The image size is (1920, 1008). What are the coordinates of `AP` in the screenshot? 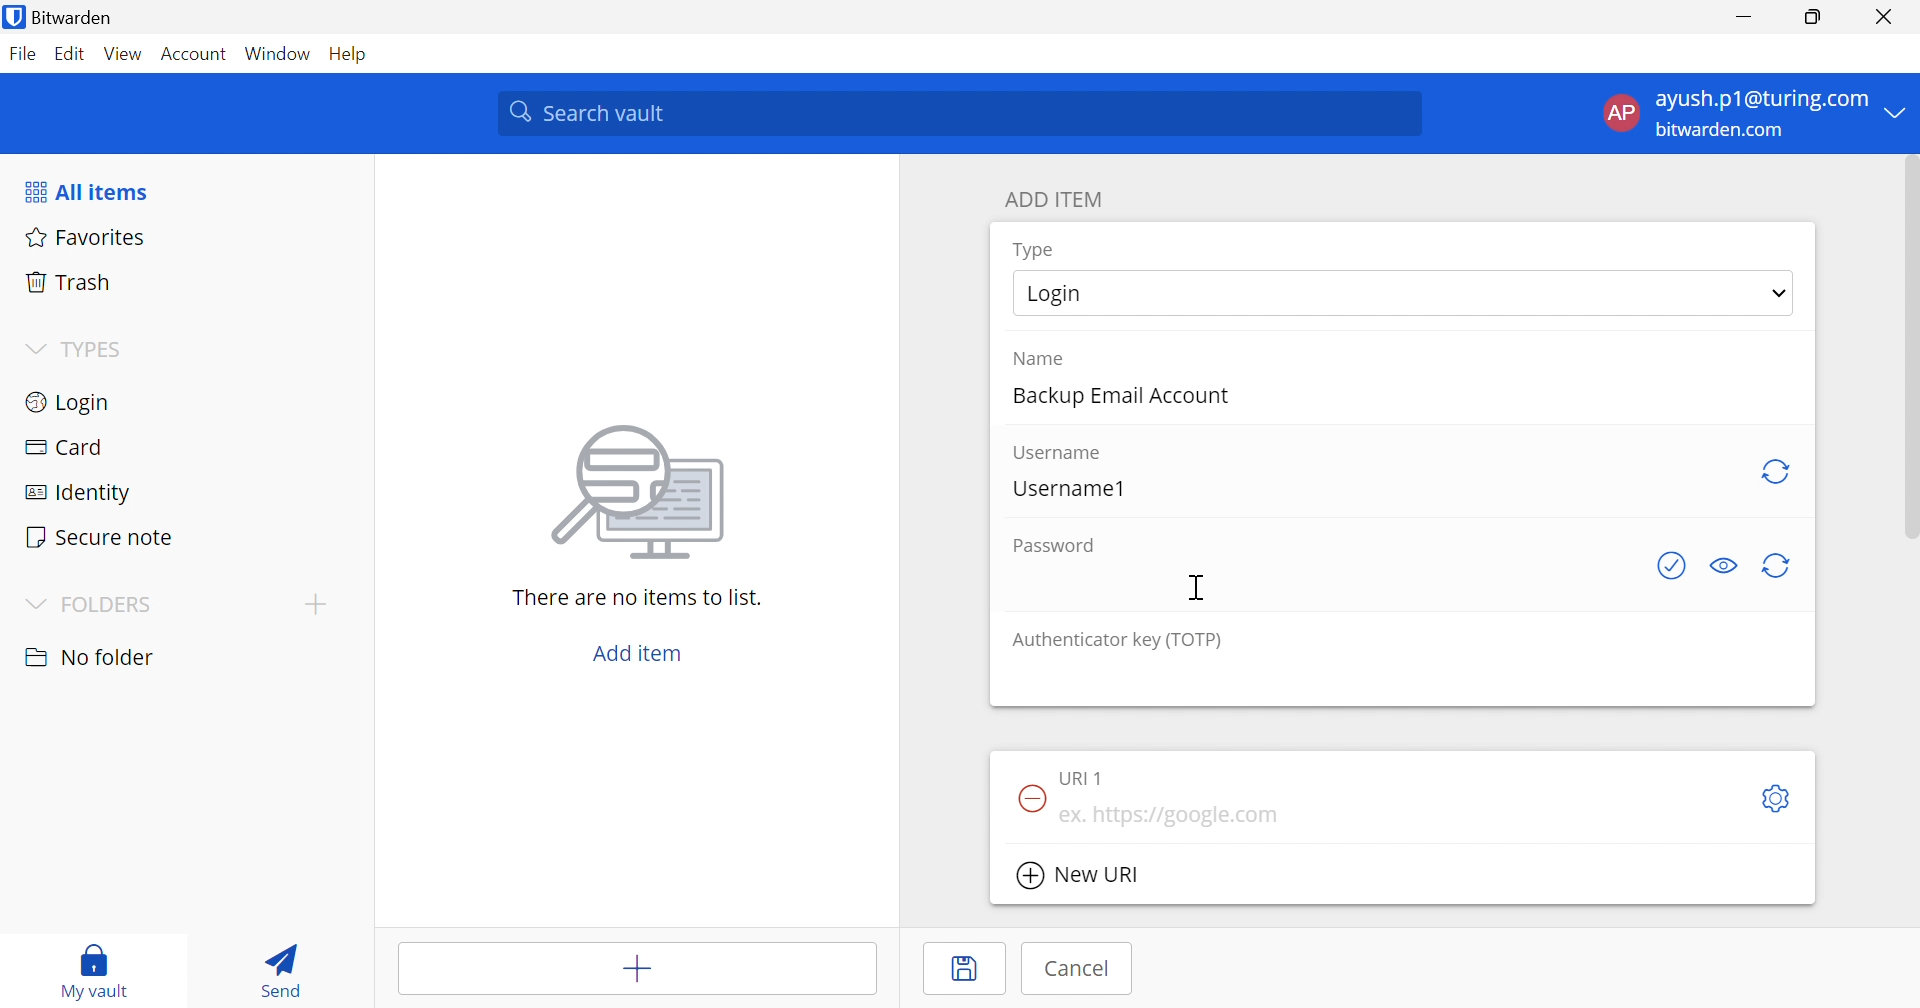 It's located at (1619, 113).